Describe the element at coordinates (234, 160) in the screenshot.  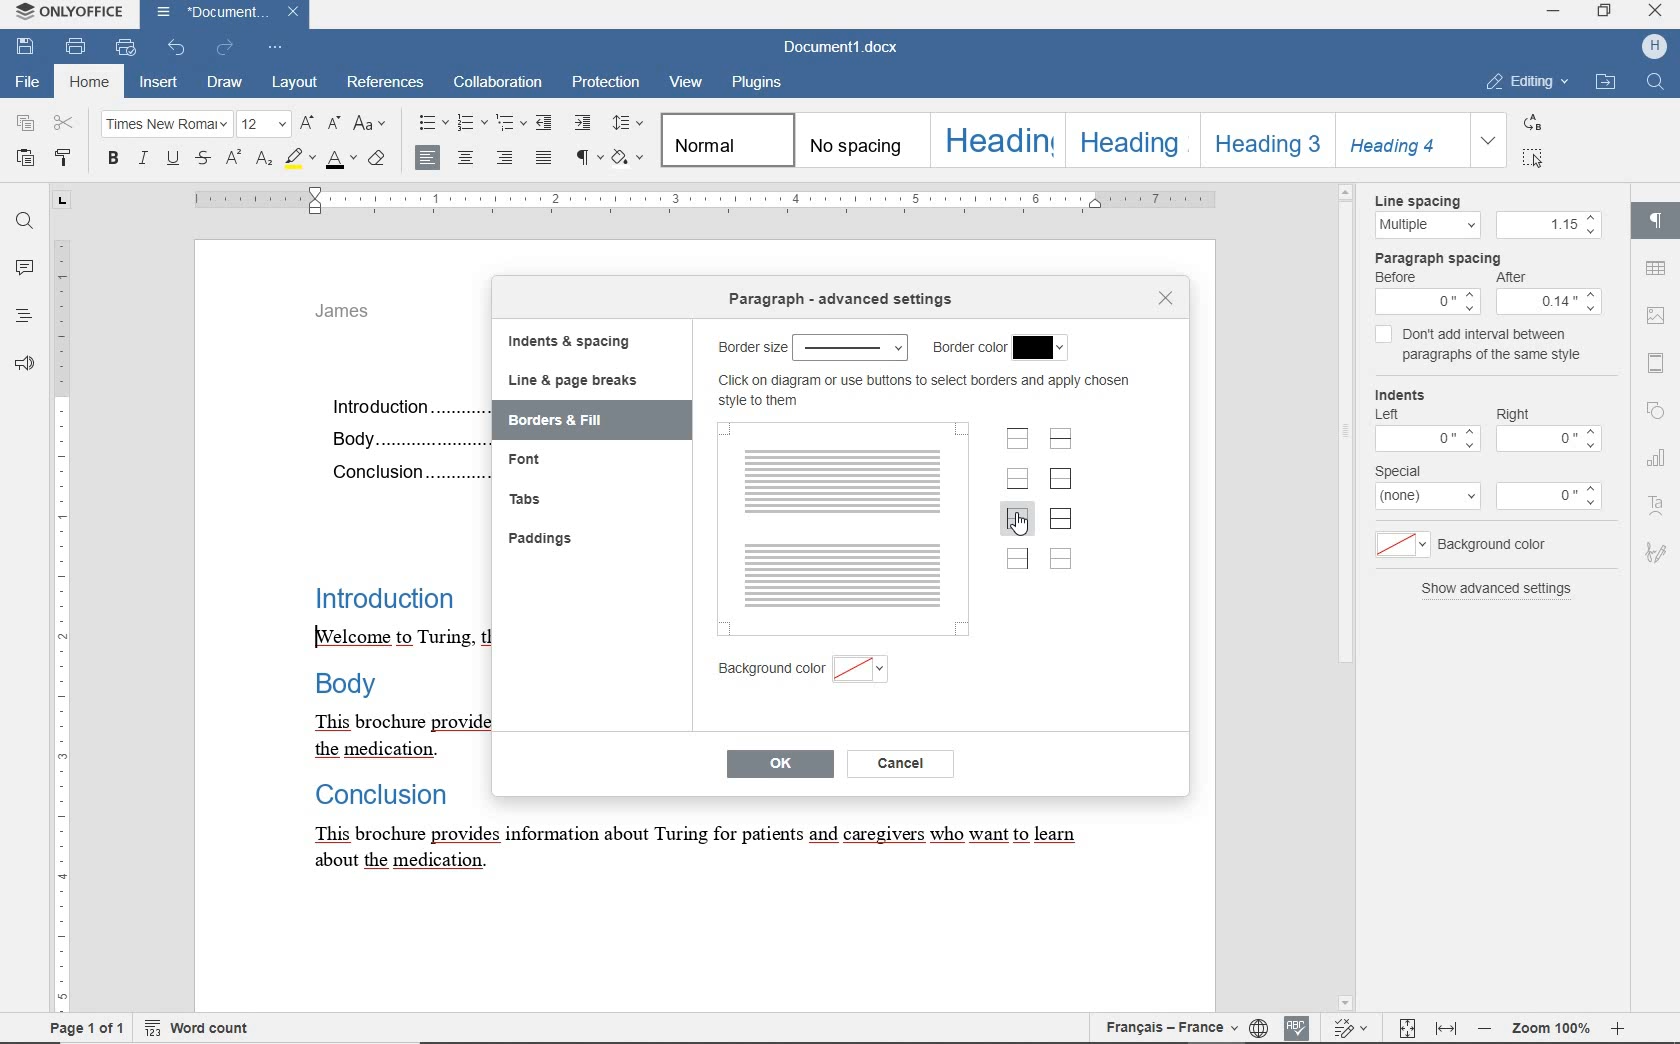
I see `superscript` at that location.